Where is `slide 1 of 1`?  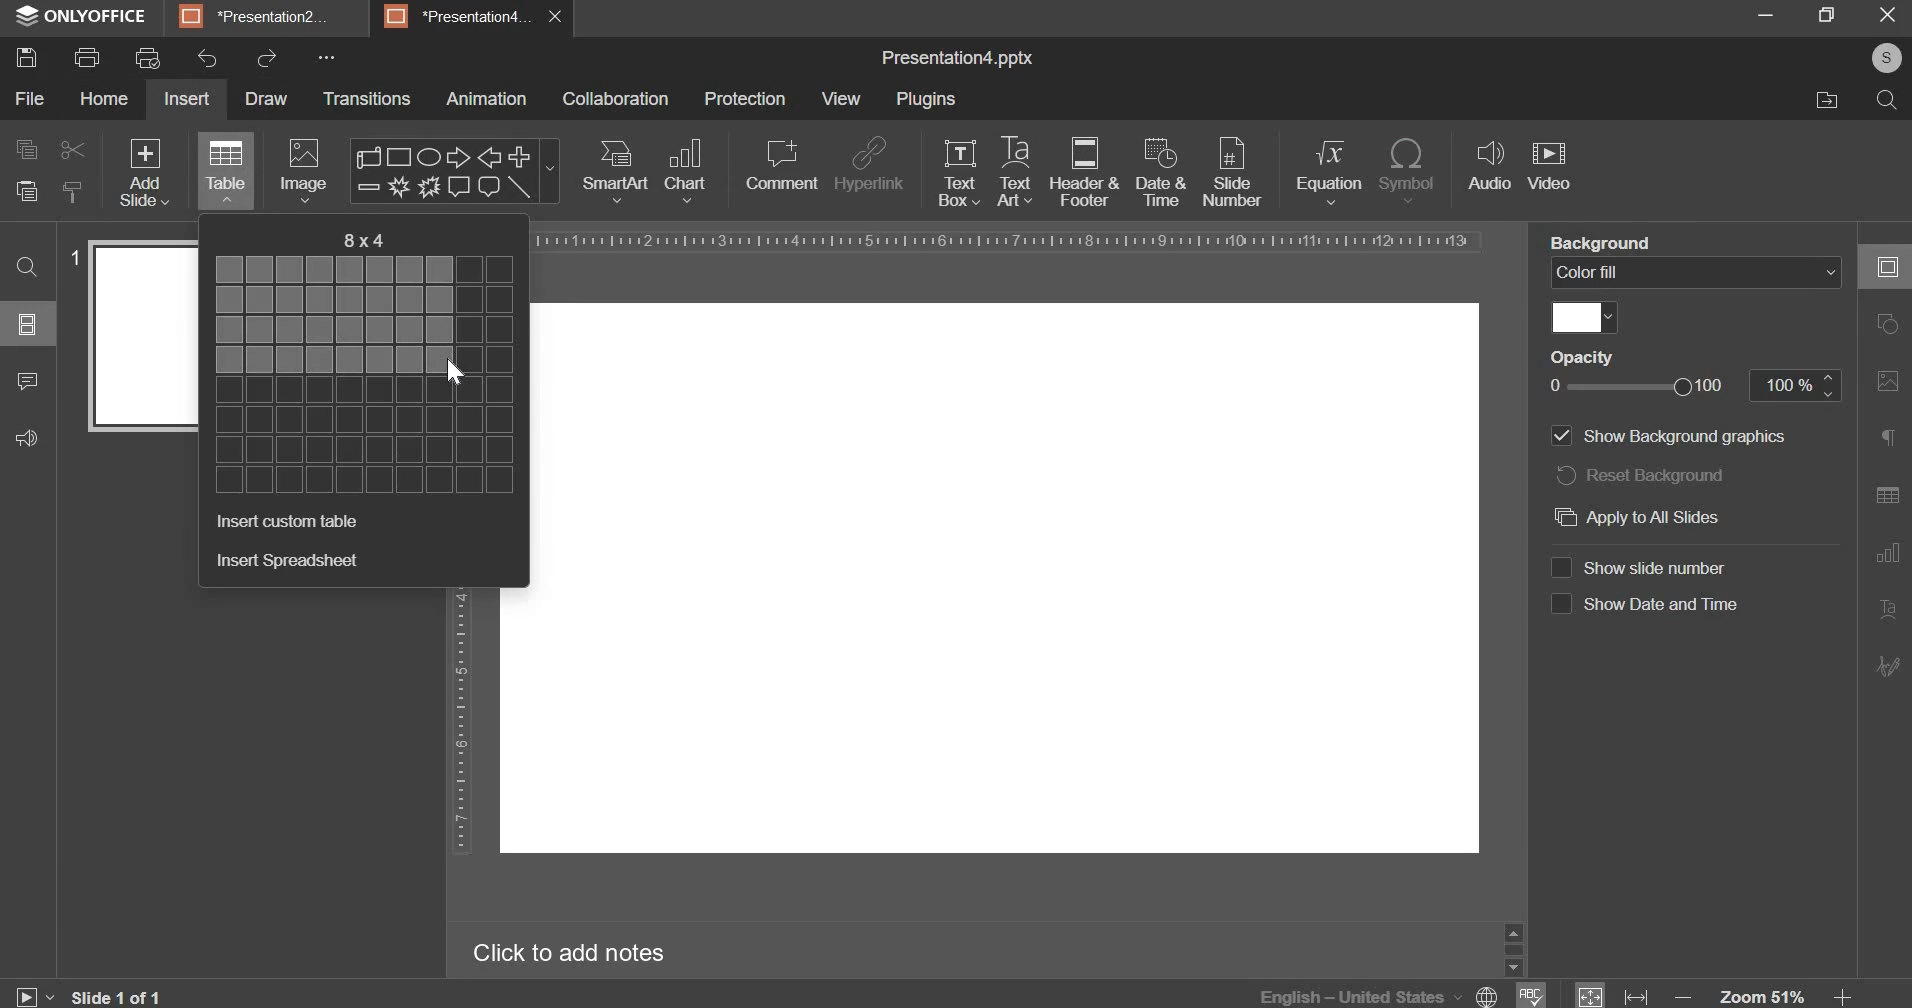
slide 1 of 1 is located at coordinates (119, 997).